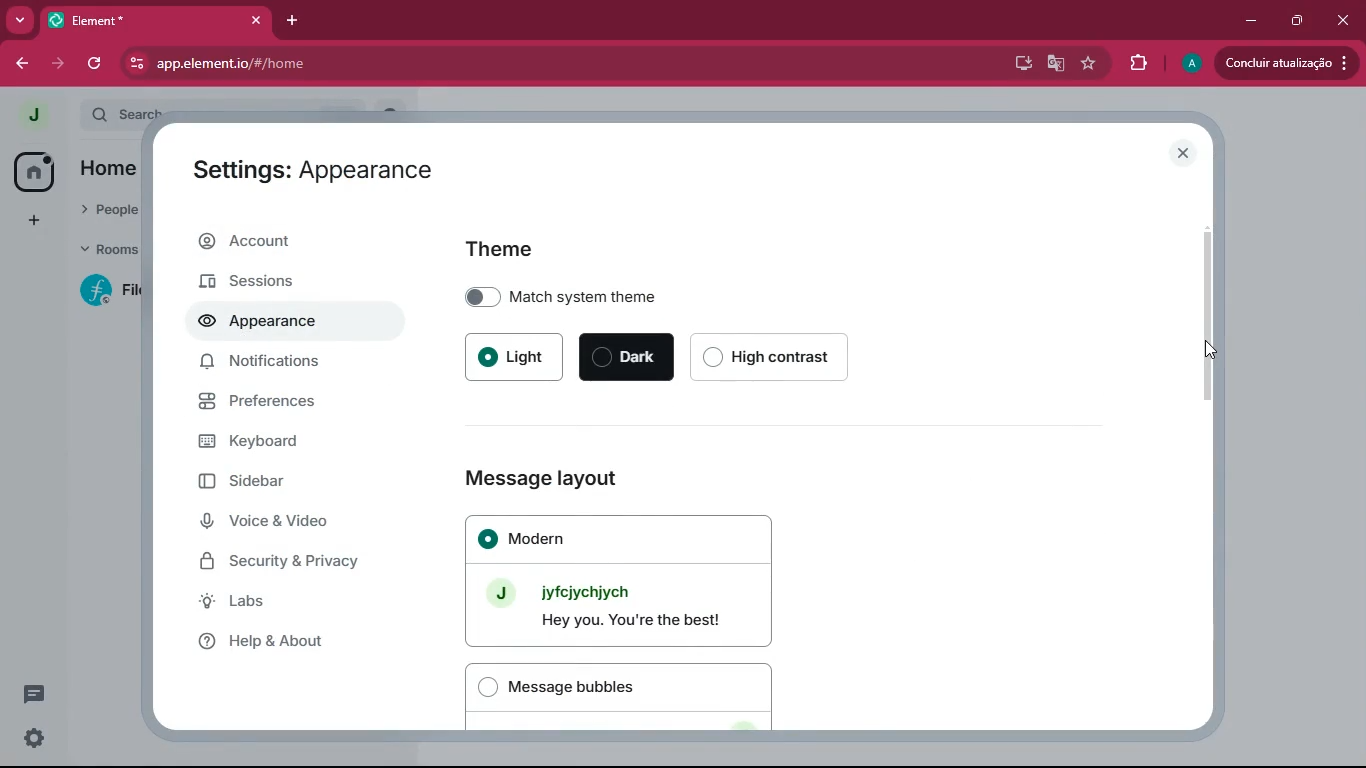 The width and height of the screenshot is (1366, 768). What do you see at coordinates (61, 65) in the screenshot?
I see `forward` at bounding box center [61, 65].